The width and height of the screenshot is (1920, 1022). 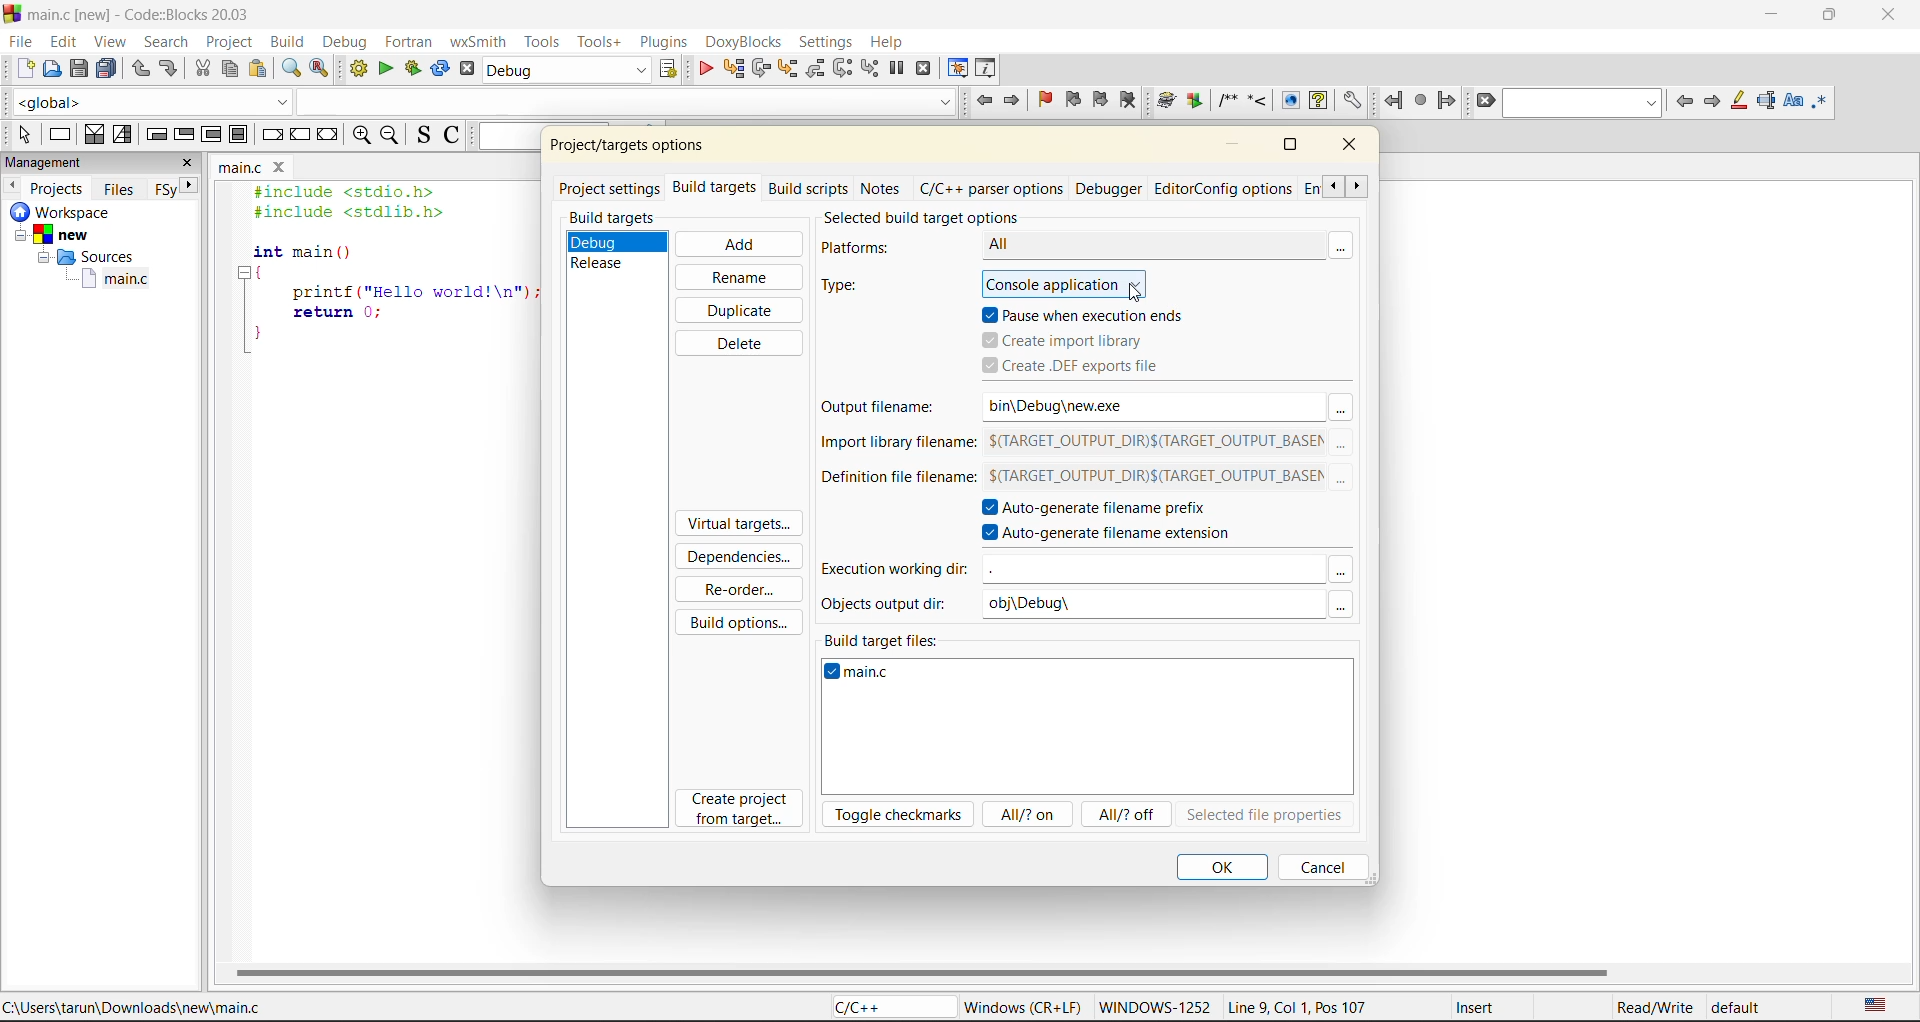 I want to click on save everytime, so click(x=106, y=68).